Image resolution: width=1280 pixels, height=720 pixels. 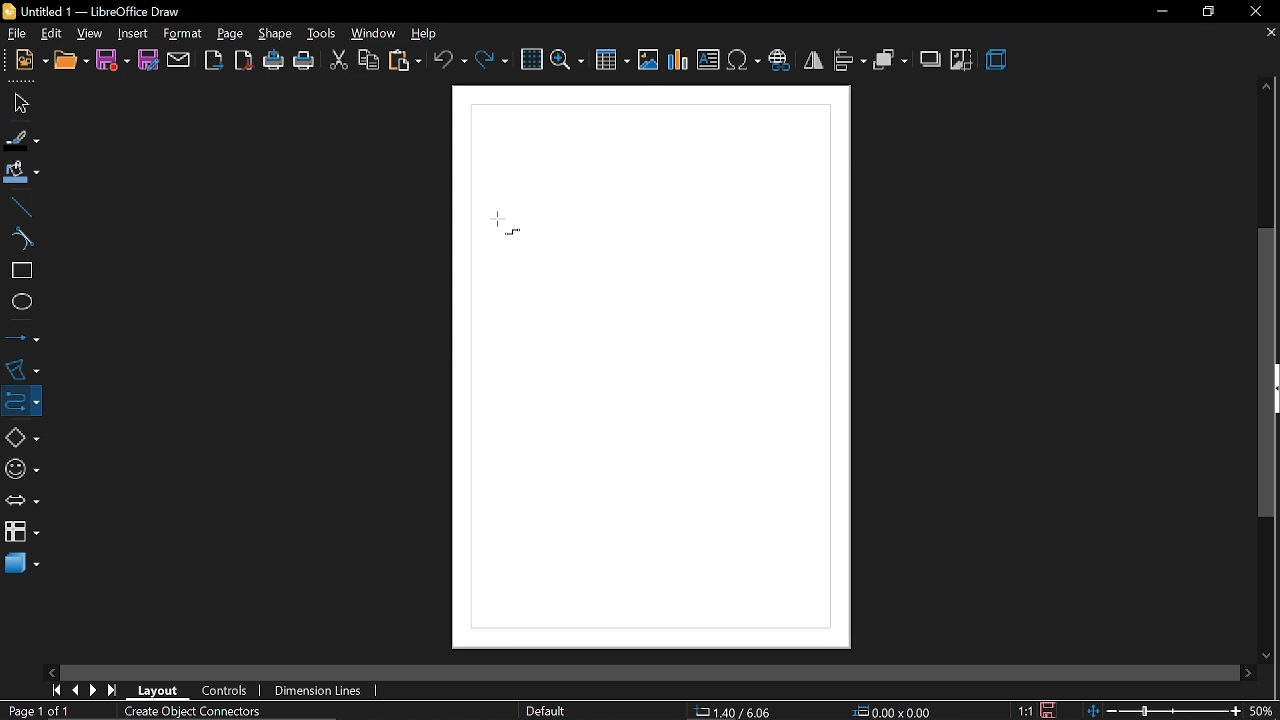 I want to click on Insert hyperlink, so click(x=779, y=62).